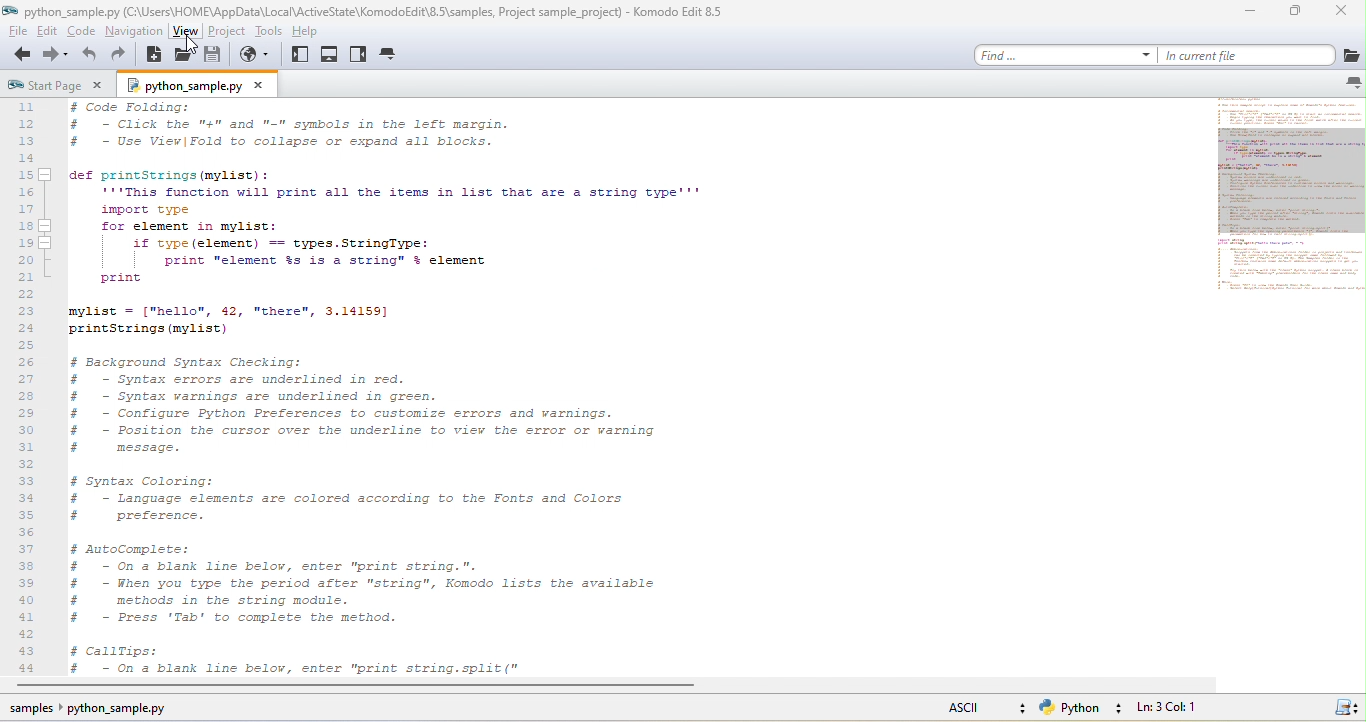 The image size is (1366, 722). Describe the element at coordinates (354, 687) in the screenshot. I see `horizontal scroll bar` at that location.